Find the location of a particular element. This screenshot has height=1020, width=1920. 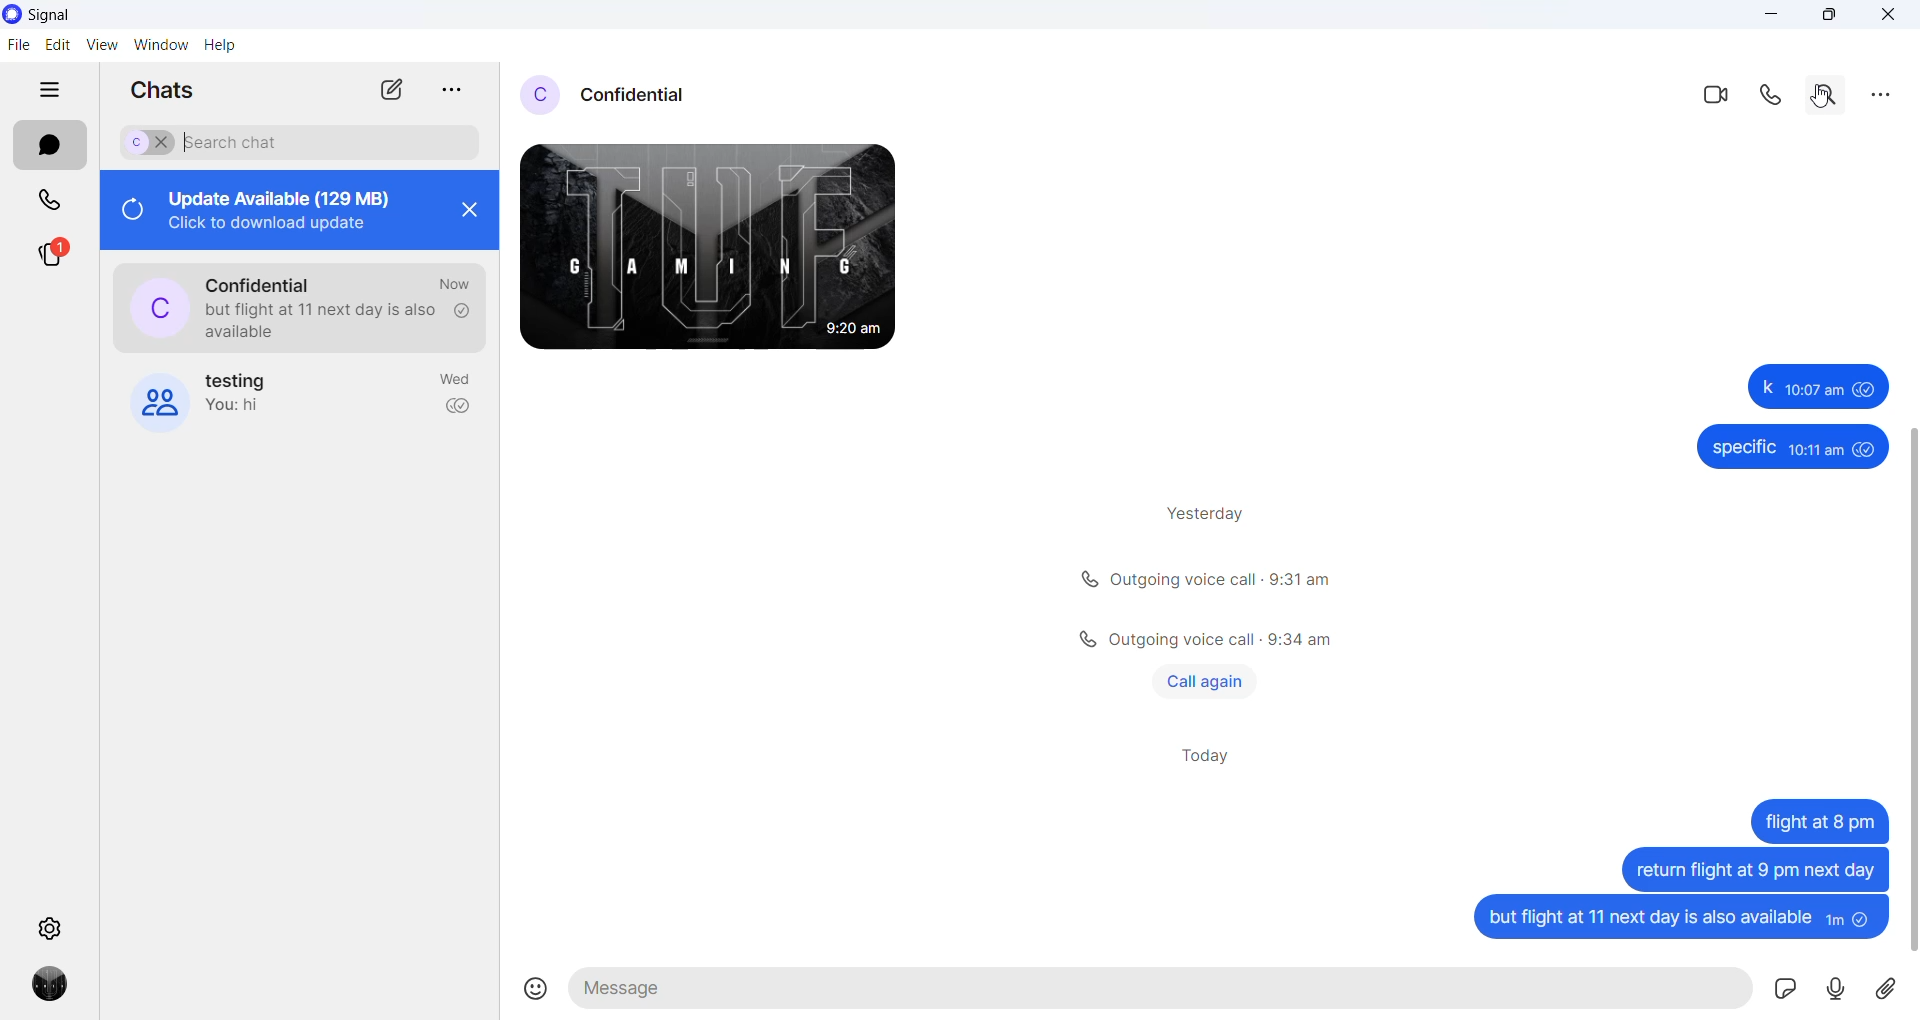

update is located at coordinates (290, 208).